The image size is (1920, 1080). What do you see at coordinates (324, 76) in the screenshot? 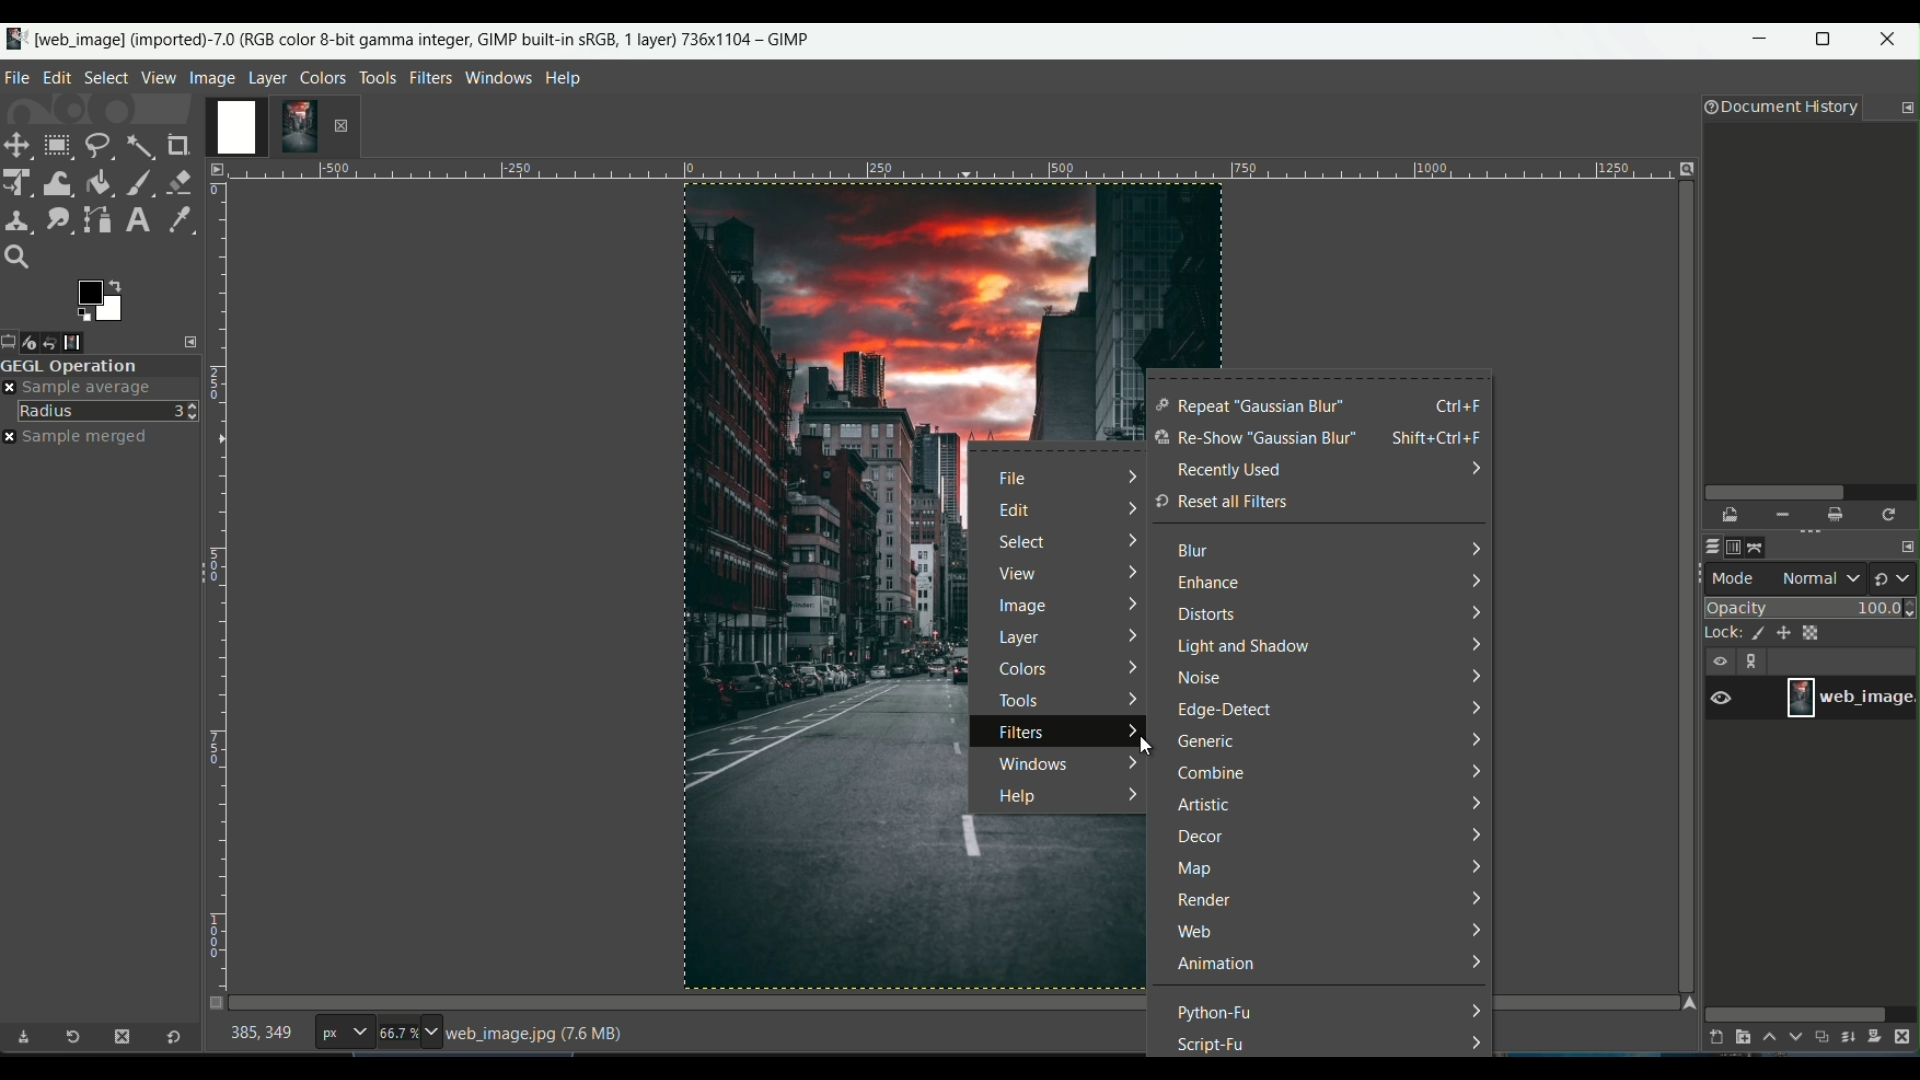
I see `colors tab` at bounding box center [324, 76].